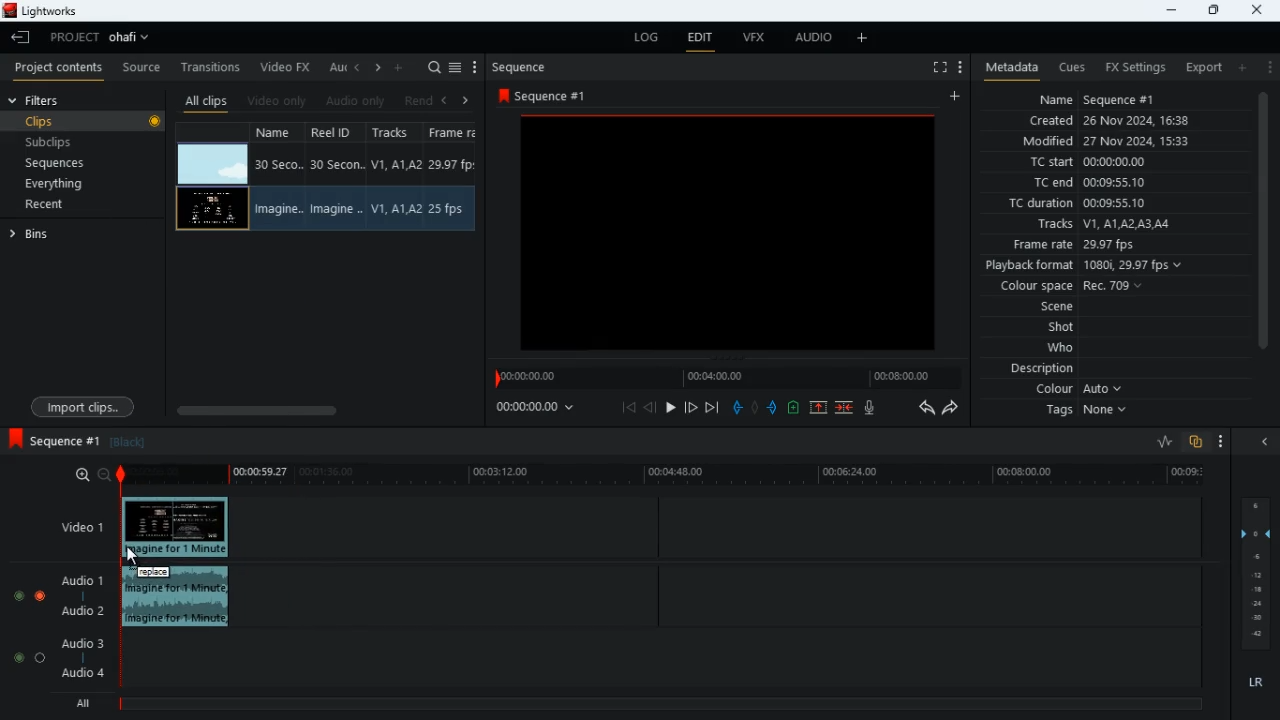  Describe the element at coordinates (726, 235) in the screenshot. I see `videos` at that location.